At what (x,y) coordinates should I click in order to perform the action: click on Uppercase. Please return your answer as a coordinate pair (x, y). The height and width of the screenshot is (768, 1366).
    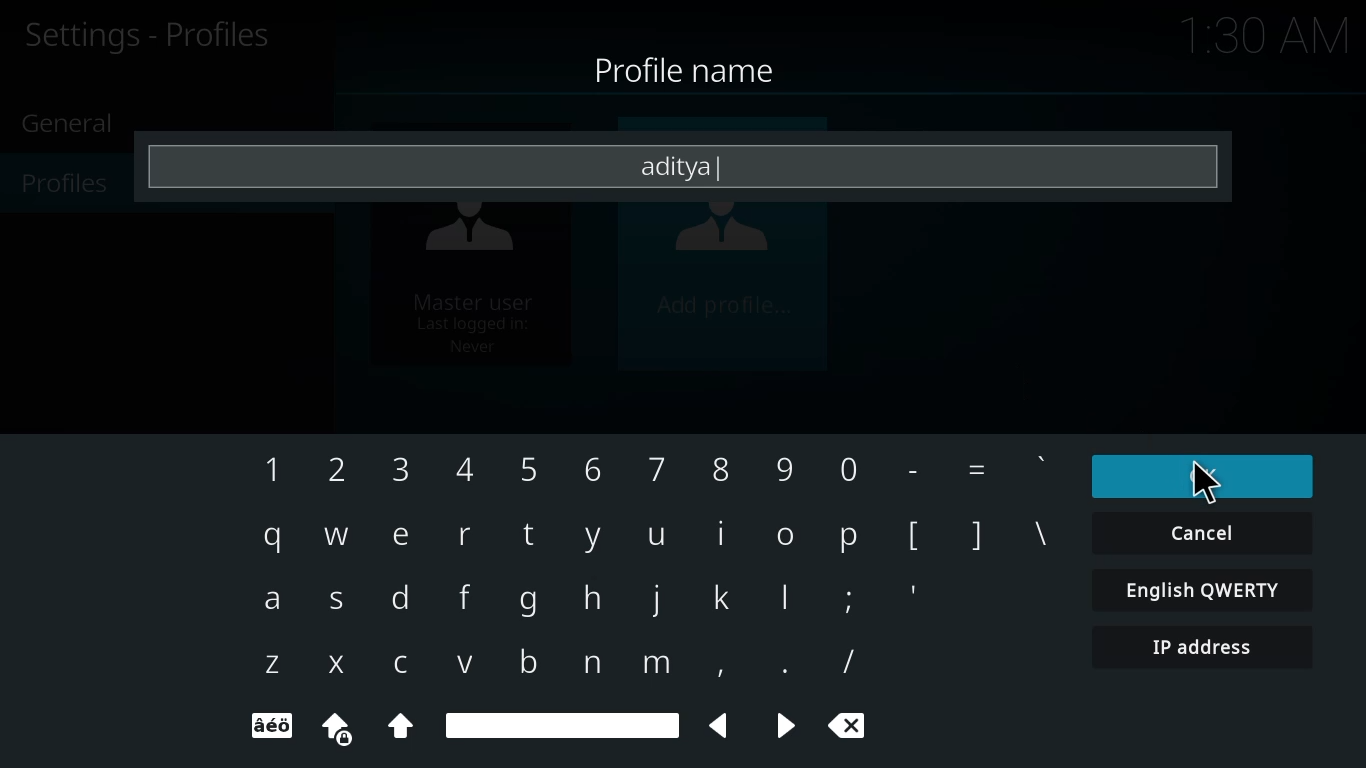
    Looking at the image, I should click on (402, 733).